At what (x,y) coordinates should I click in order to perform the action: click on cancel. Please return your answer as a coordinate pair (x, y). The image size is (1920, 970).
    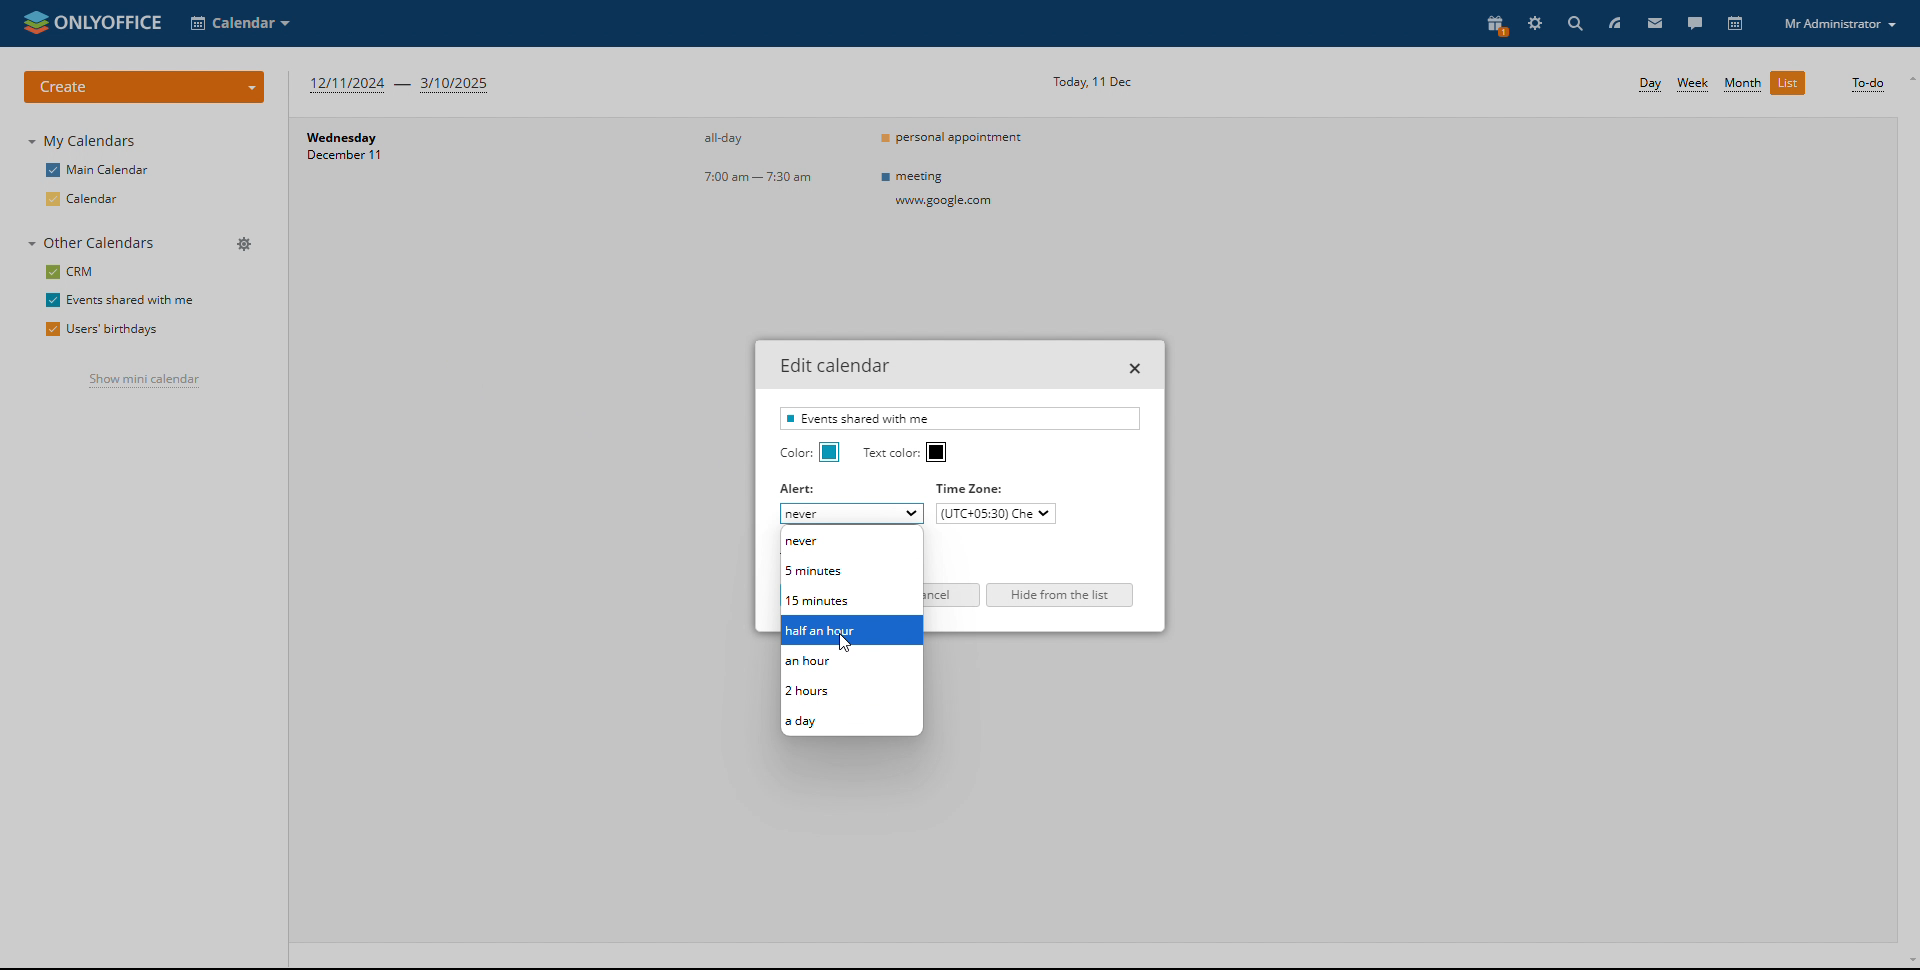
    Looking at the image, I should click on (951, 595).